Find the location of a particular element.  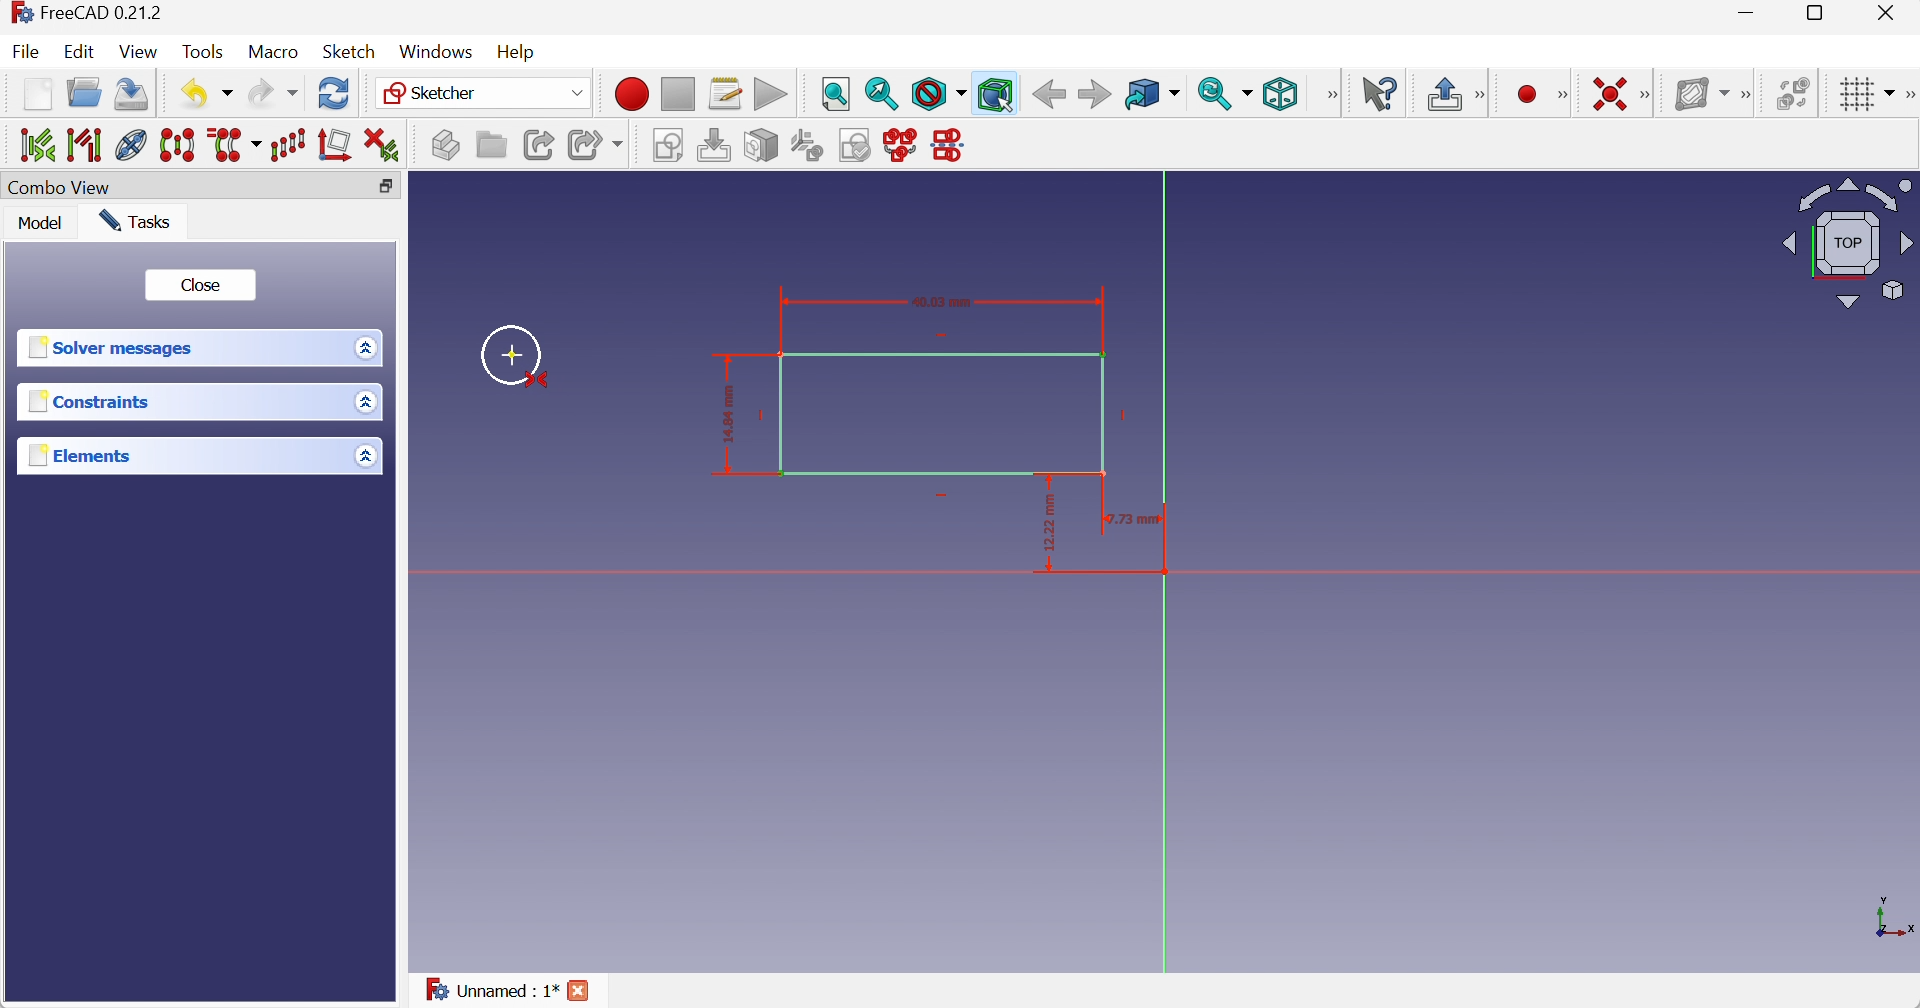

Draw style is located at coordinates (939, 94).